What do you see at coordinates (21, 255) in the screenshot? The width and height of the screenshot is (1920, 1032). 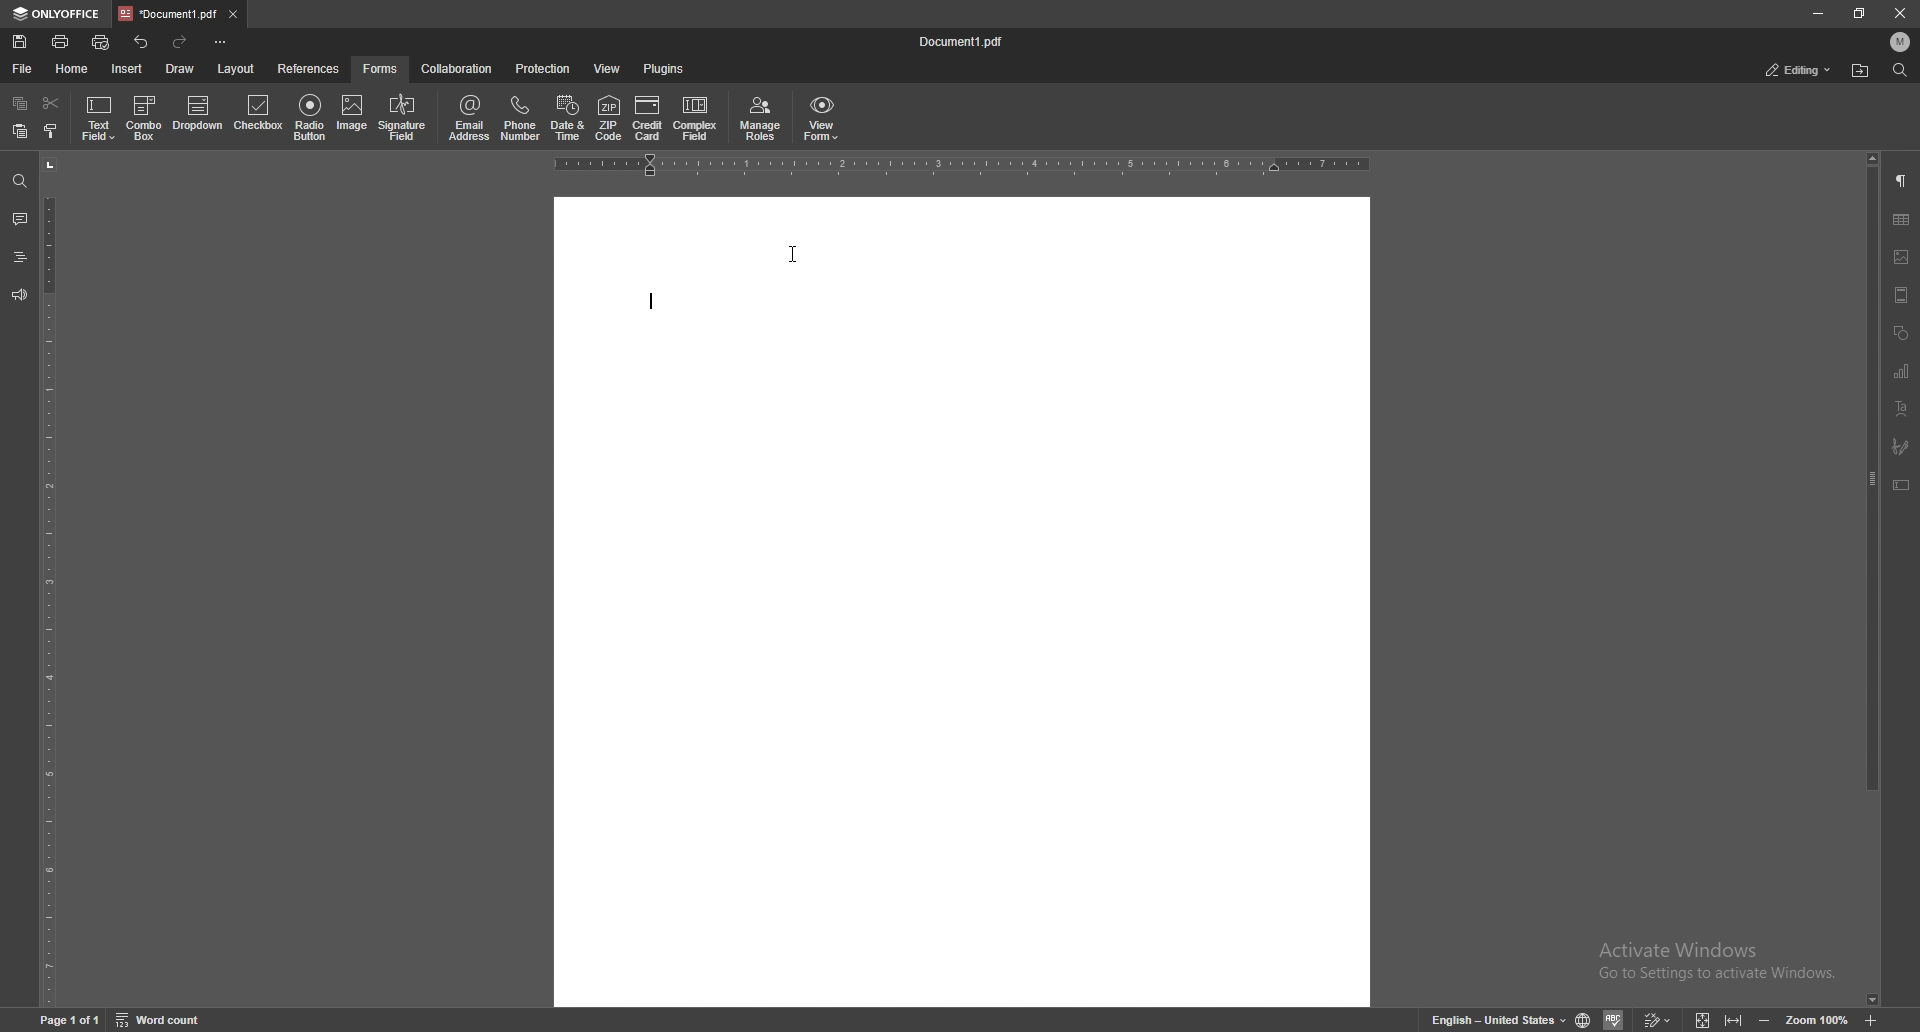 I see `headings` at bounding box center [21, 255].